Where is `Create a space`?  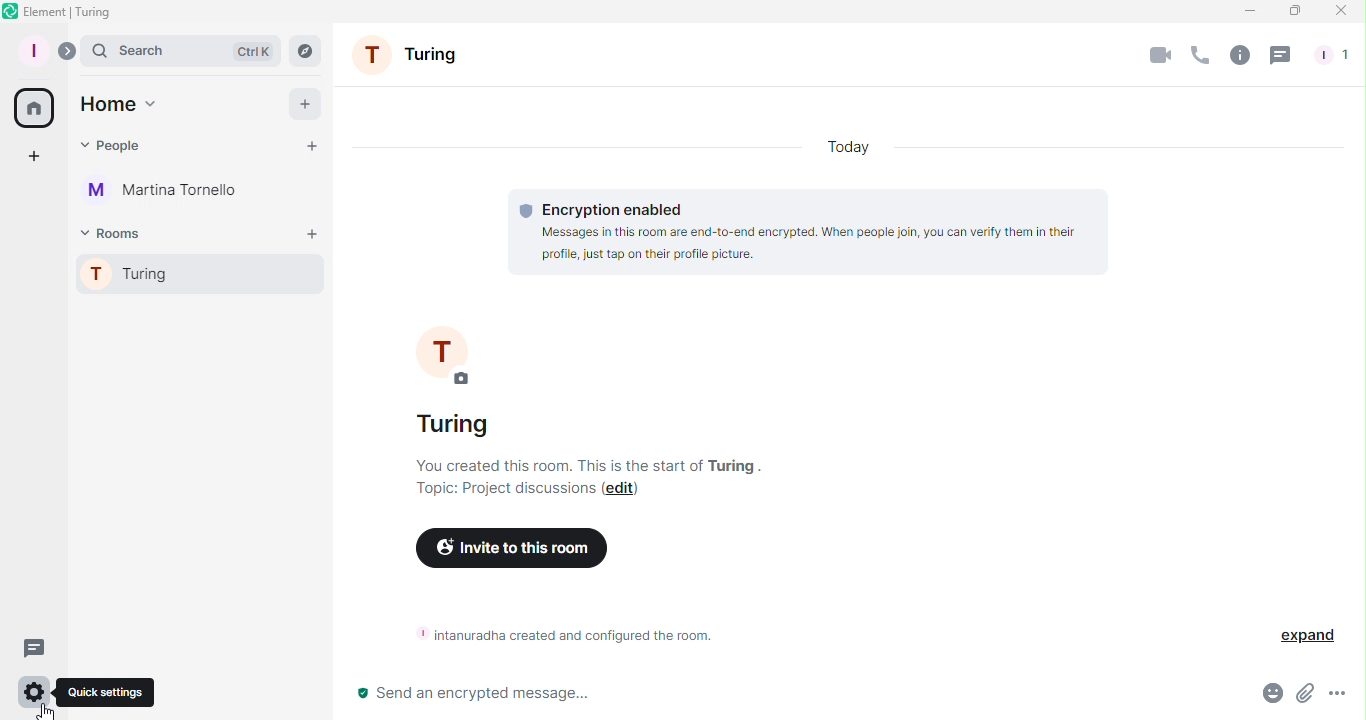
Create a space is located at coordinates (30, 159).